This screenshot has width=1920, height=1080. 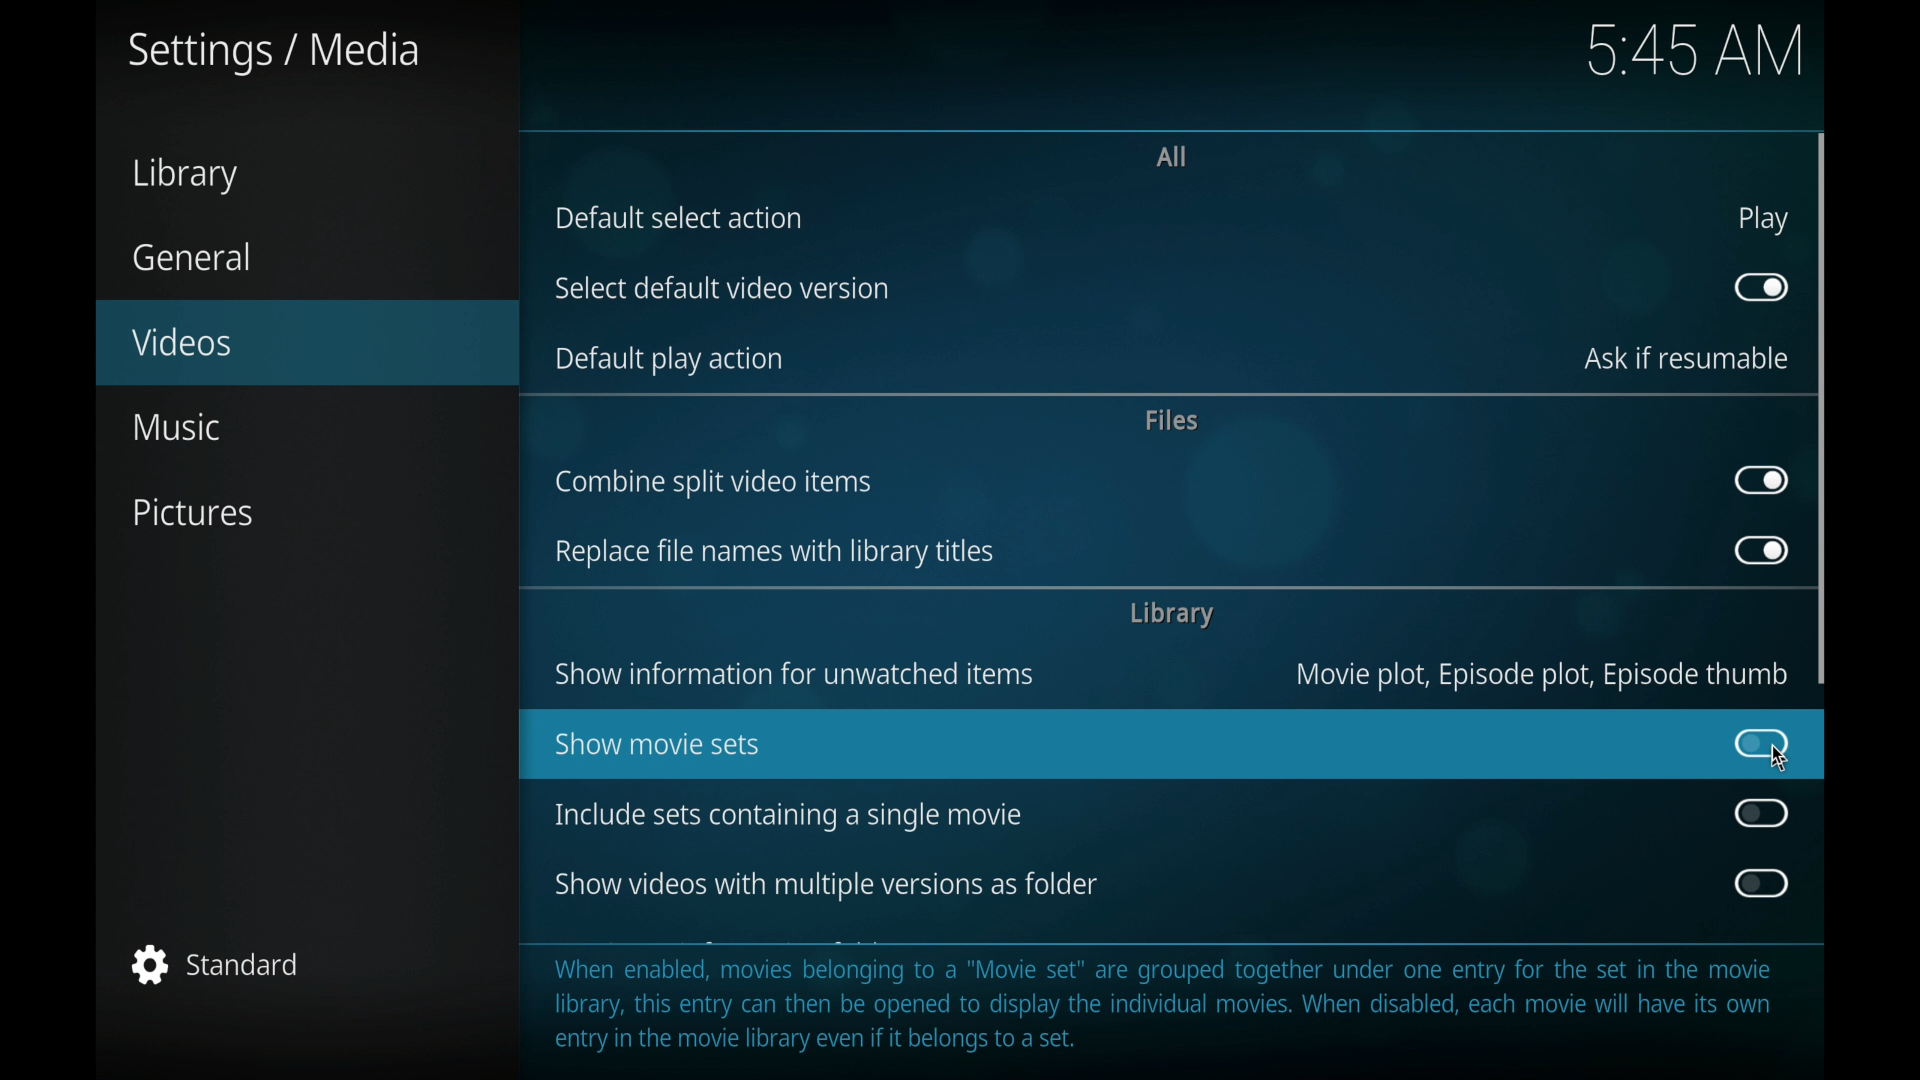 I want to click on include sets, so click(x=786, y=816).